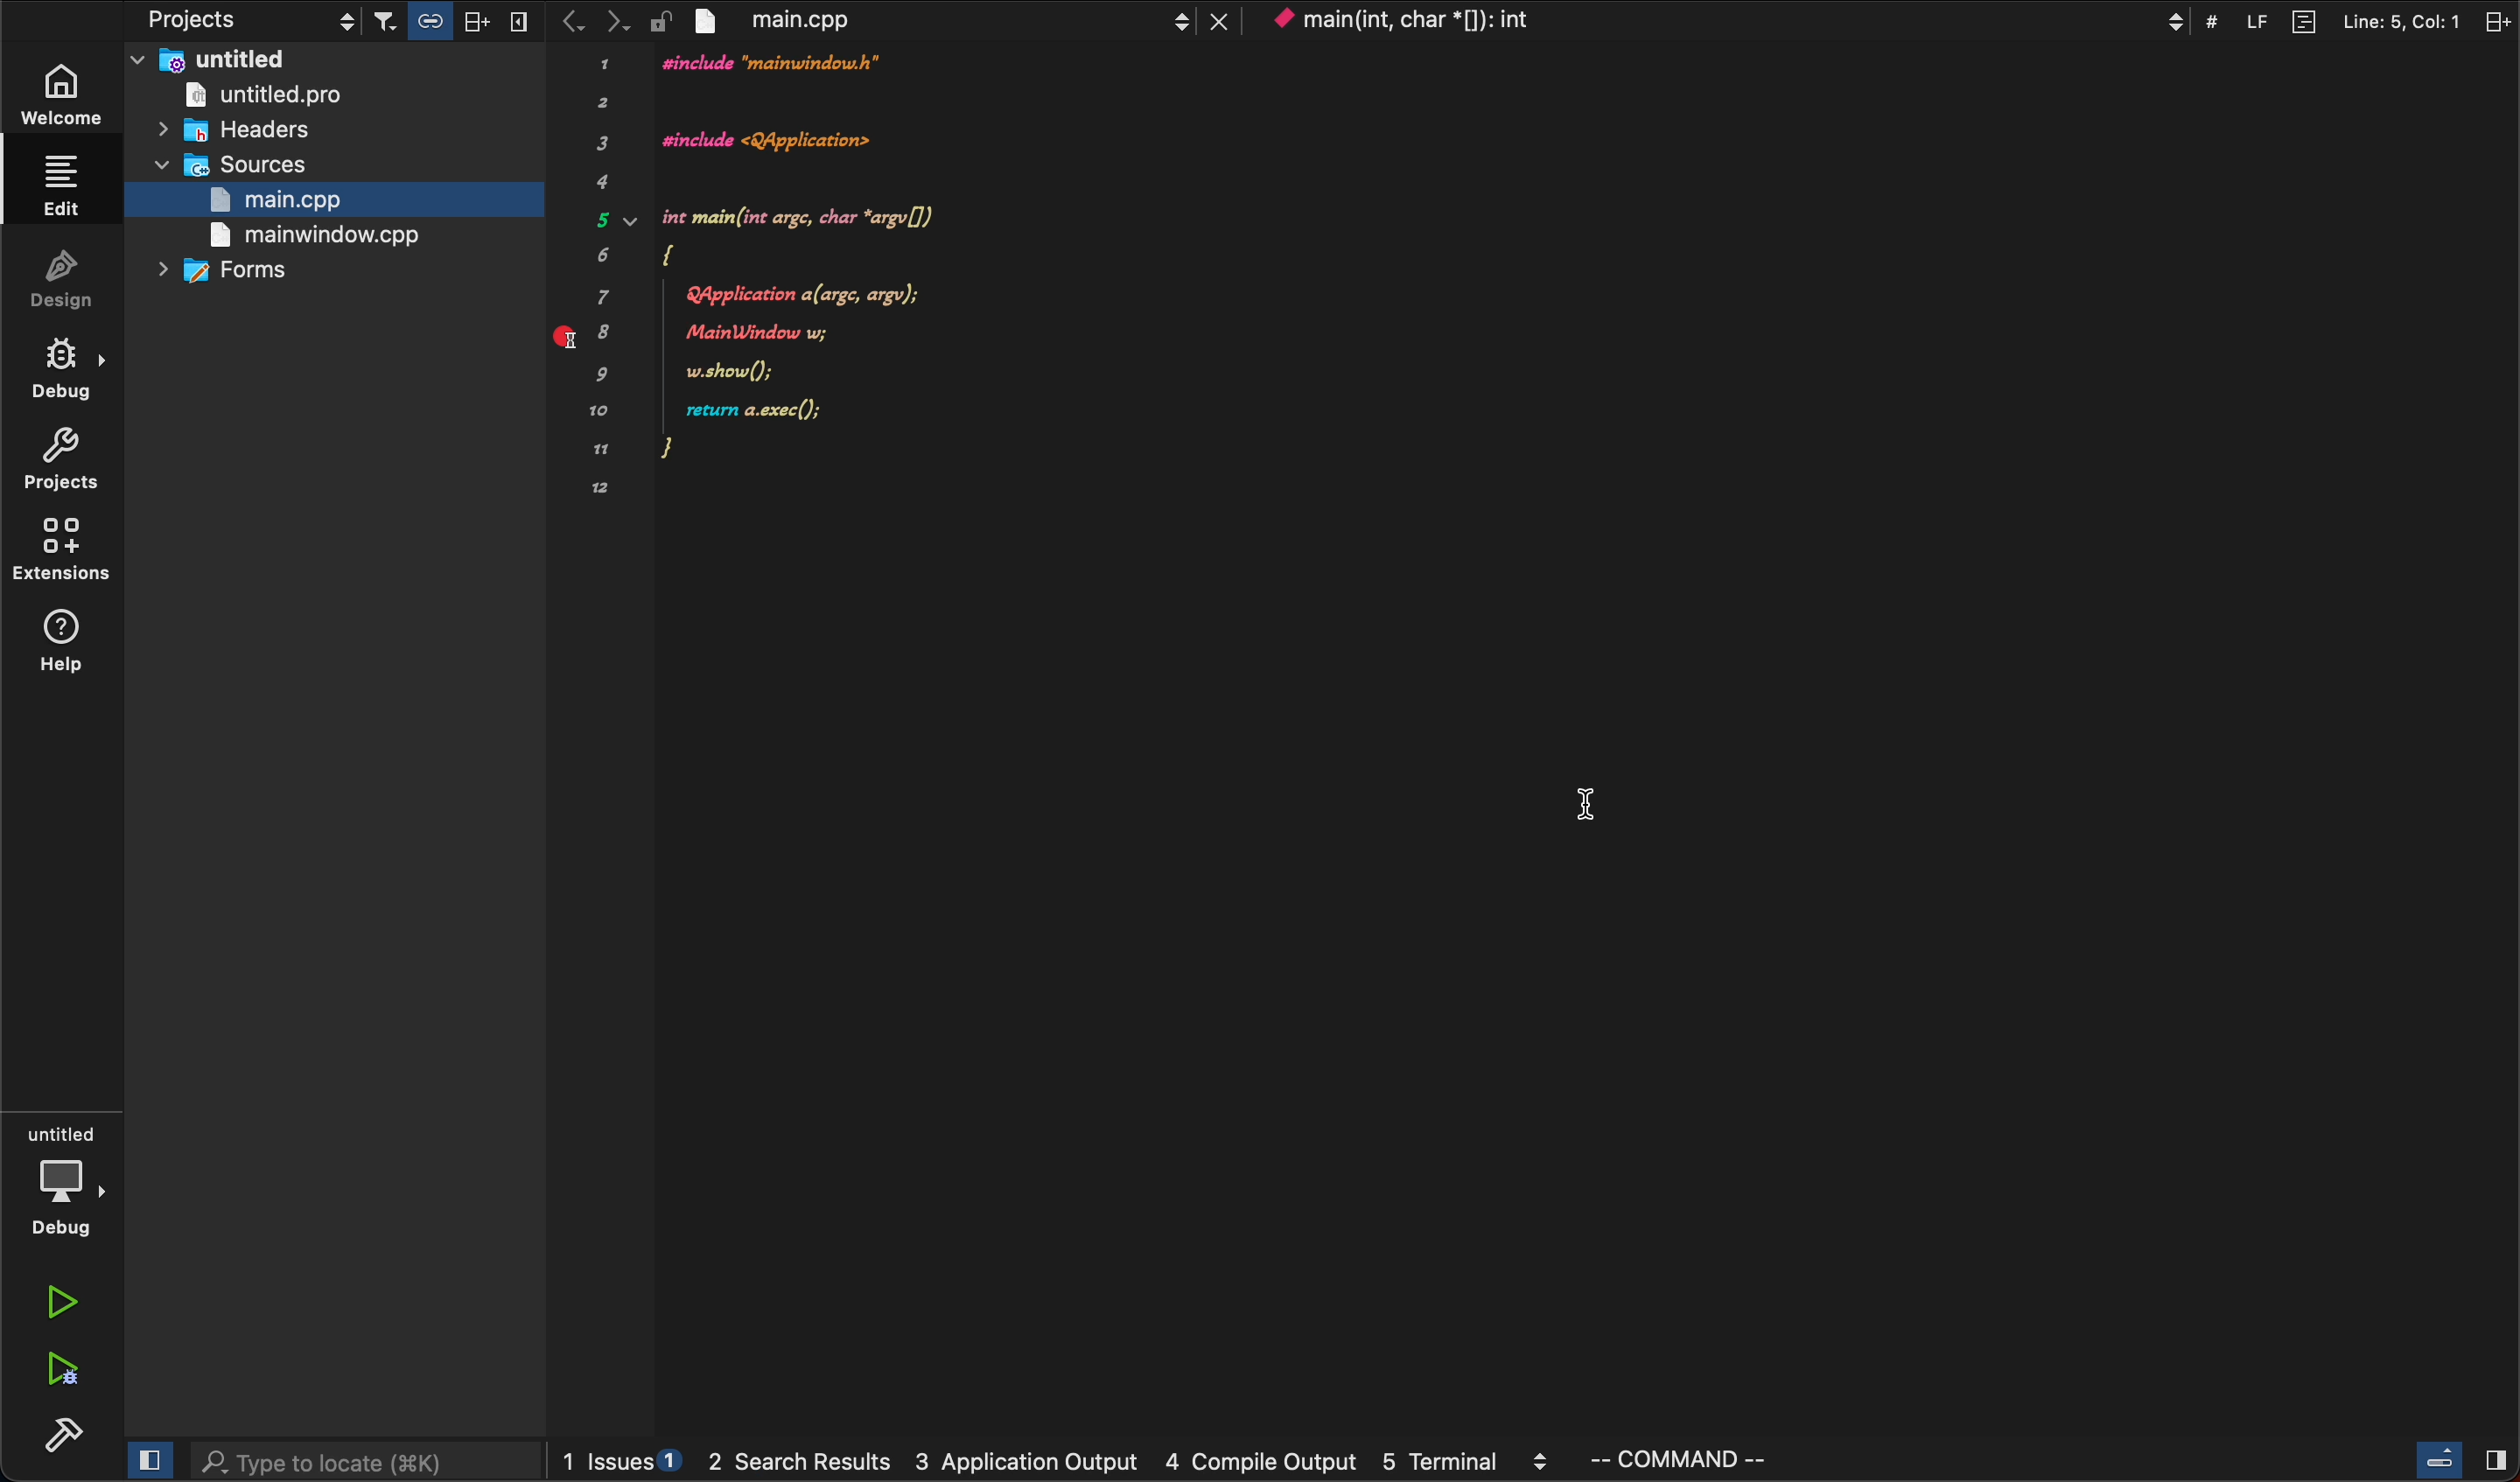  What do you see at coordinates (60, 1179) in the screenshot?
I see `debug` at bounding box center [60, 1179].